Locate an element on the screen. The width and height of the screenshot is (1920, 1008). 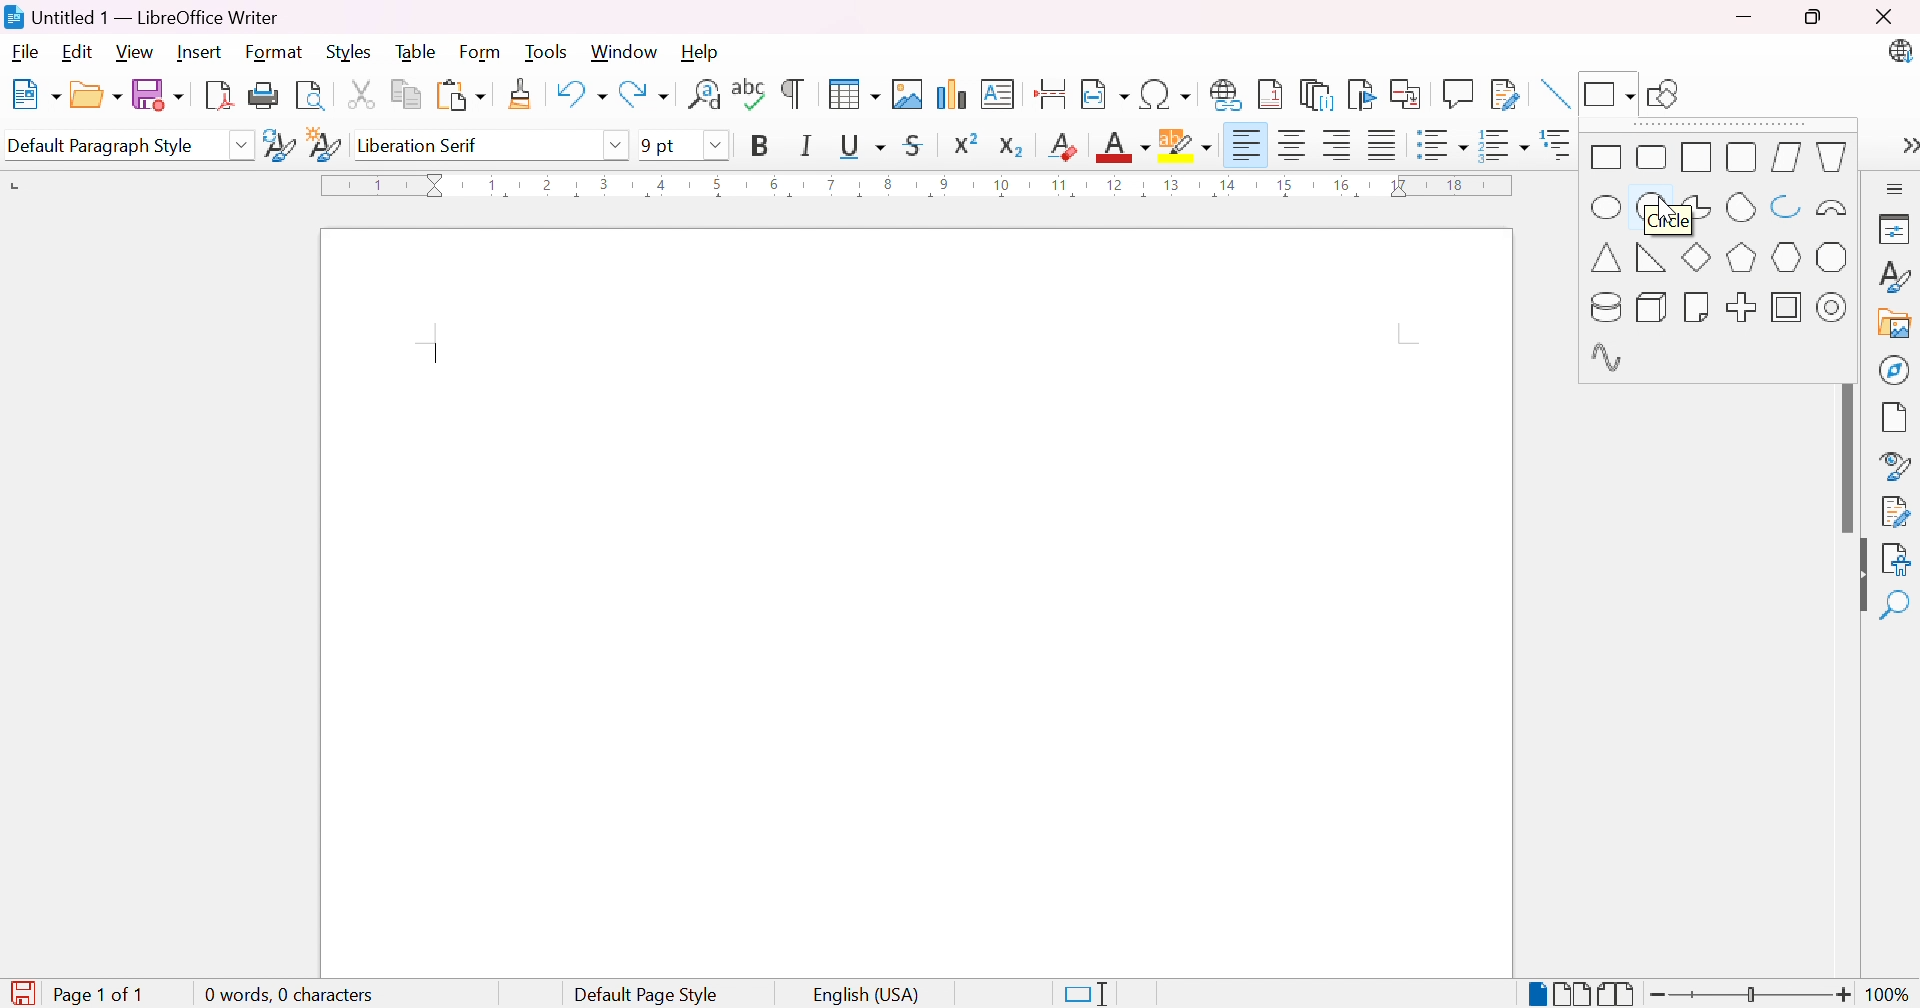
Cylinder is located at coordinates (1603, 306).